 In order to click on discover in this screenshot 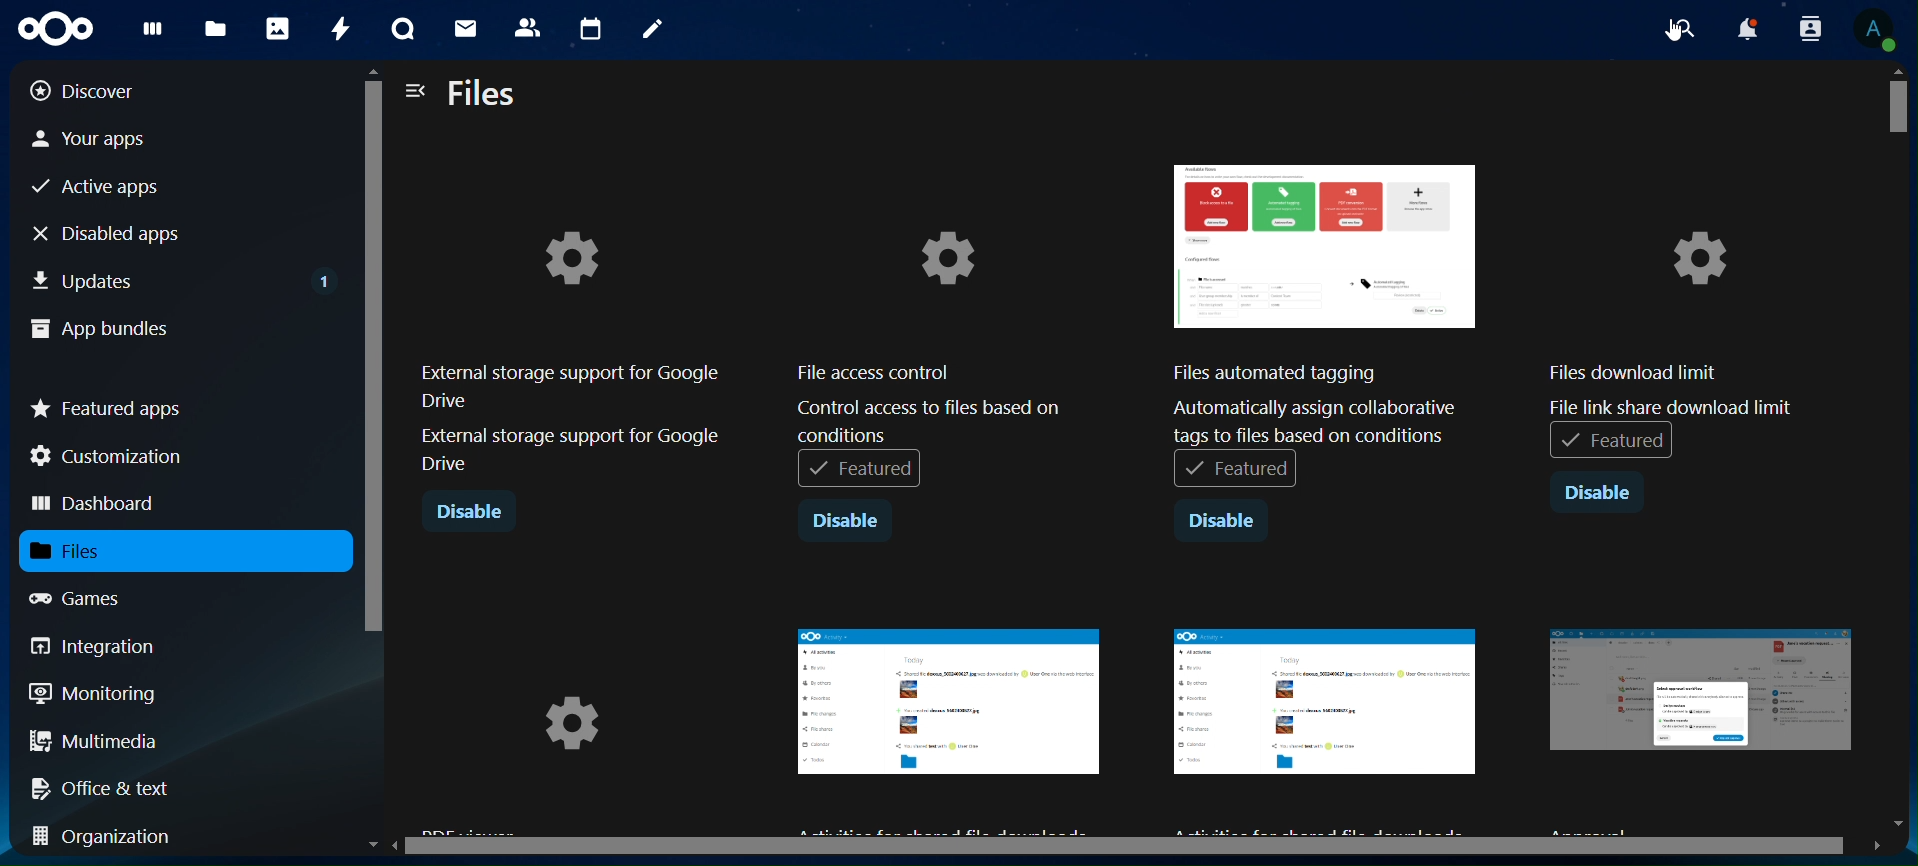, I will do `click(98, 91)`.